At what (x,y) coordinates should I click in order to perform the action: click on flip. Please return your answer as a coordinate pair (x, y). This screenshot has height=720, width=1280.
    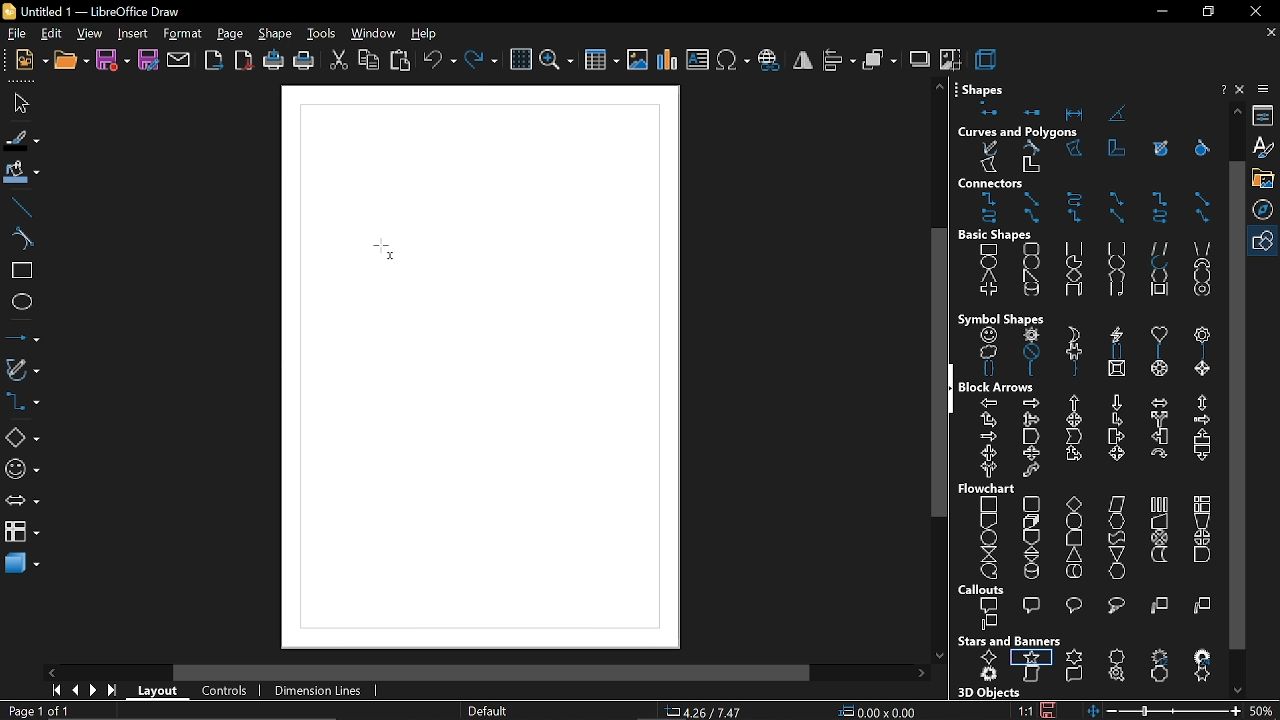
    Looking at the image, I should click on (802, 63).